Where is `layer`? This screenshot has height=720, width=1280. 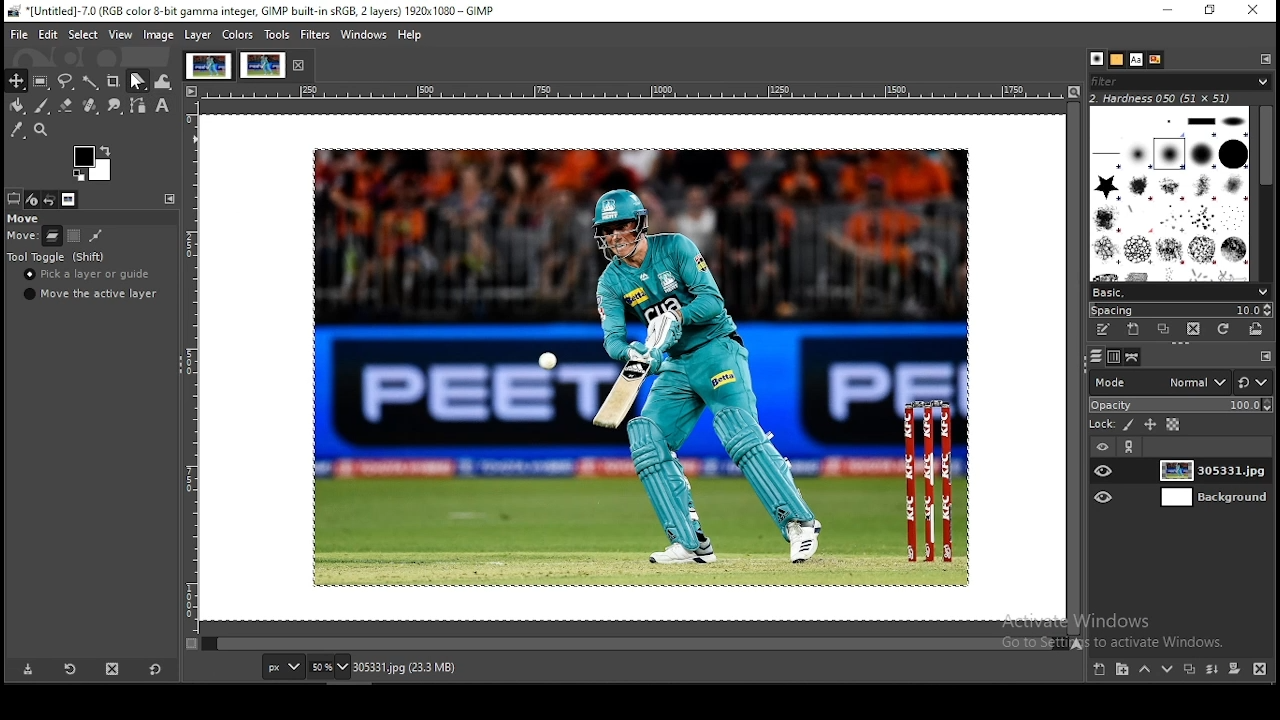
layer is located at coordinates (1210, 471).